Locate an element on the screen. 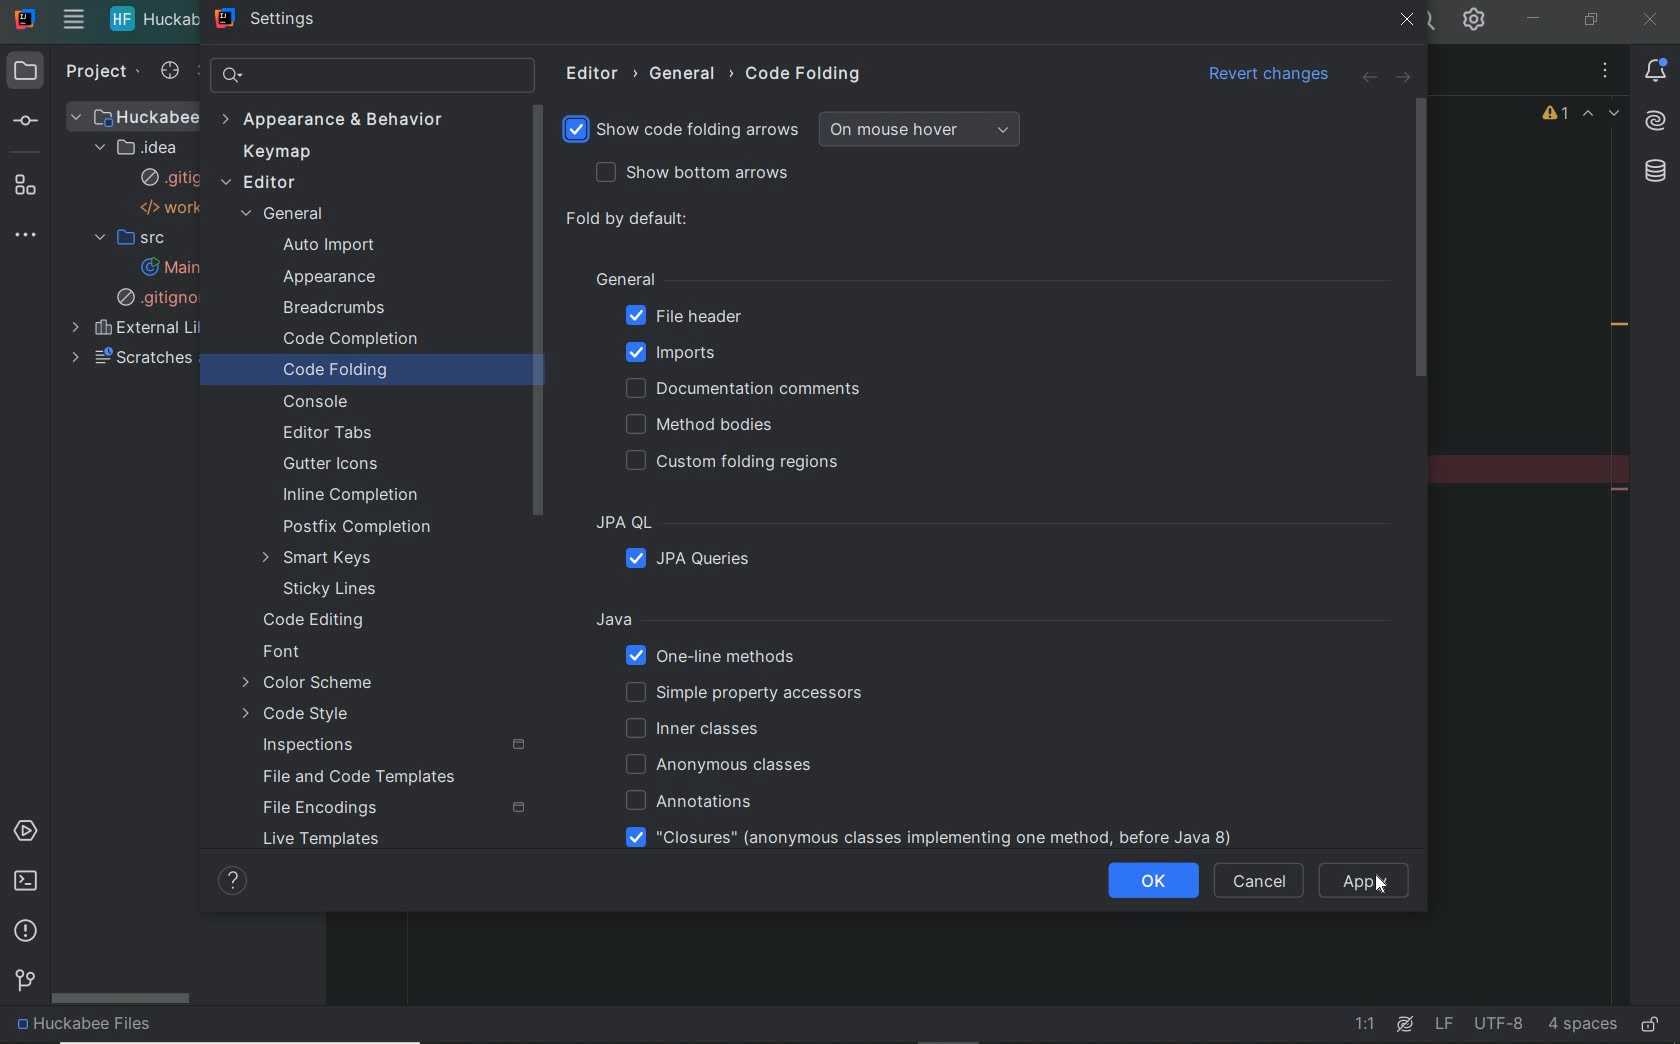 The image size is (1680, 1044). services is located at coordinates (30, 831).